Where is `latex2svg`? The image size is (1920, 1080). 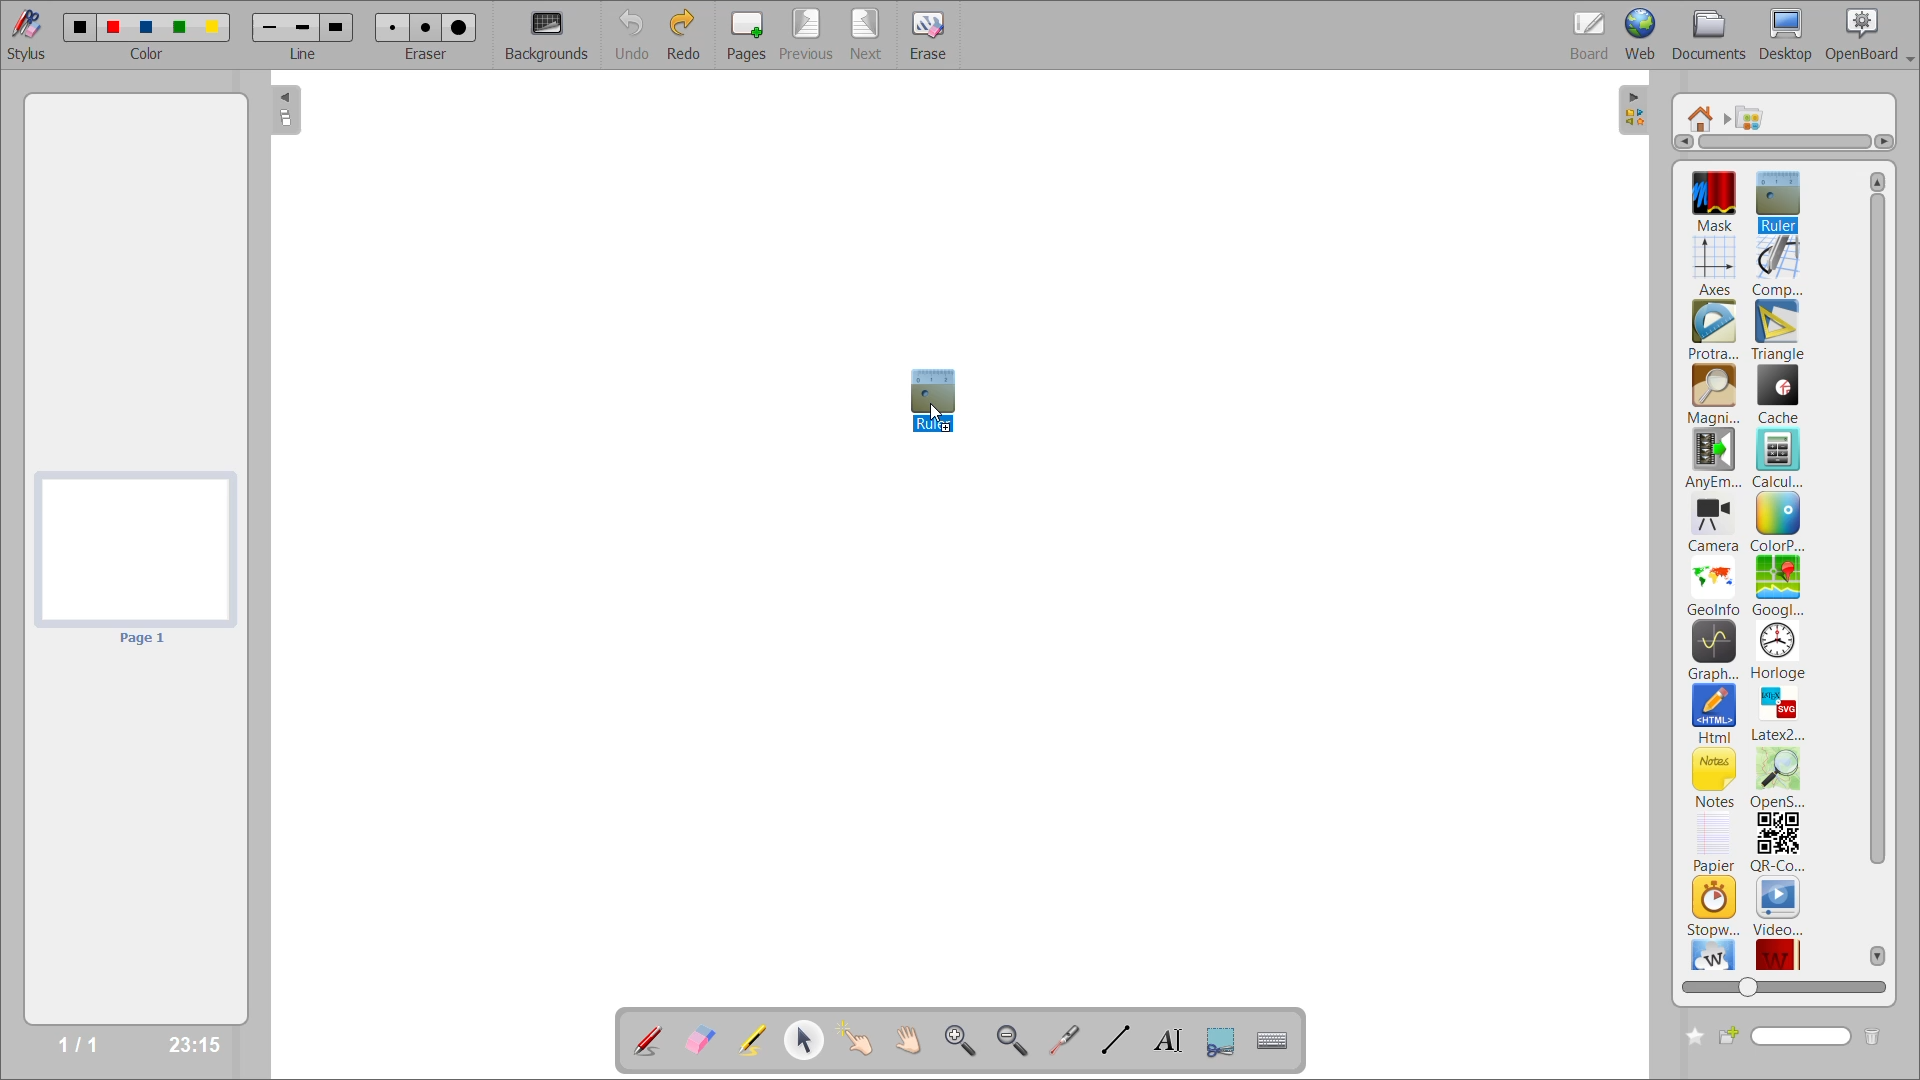
latex2svg is located at coordinates (1778, 713).